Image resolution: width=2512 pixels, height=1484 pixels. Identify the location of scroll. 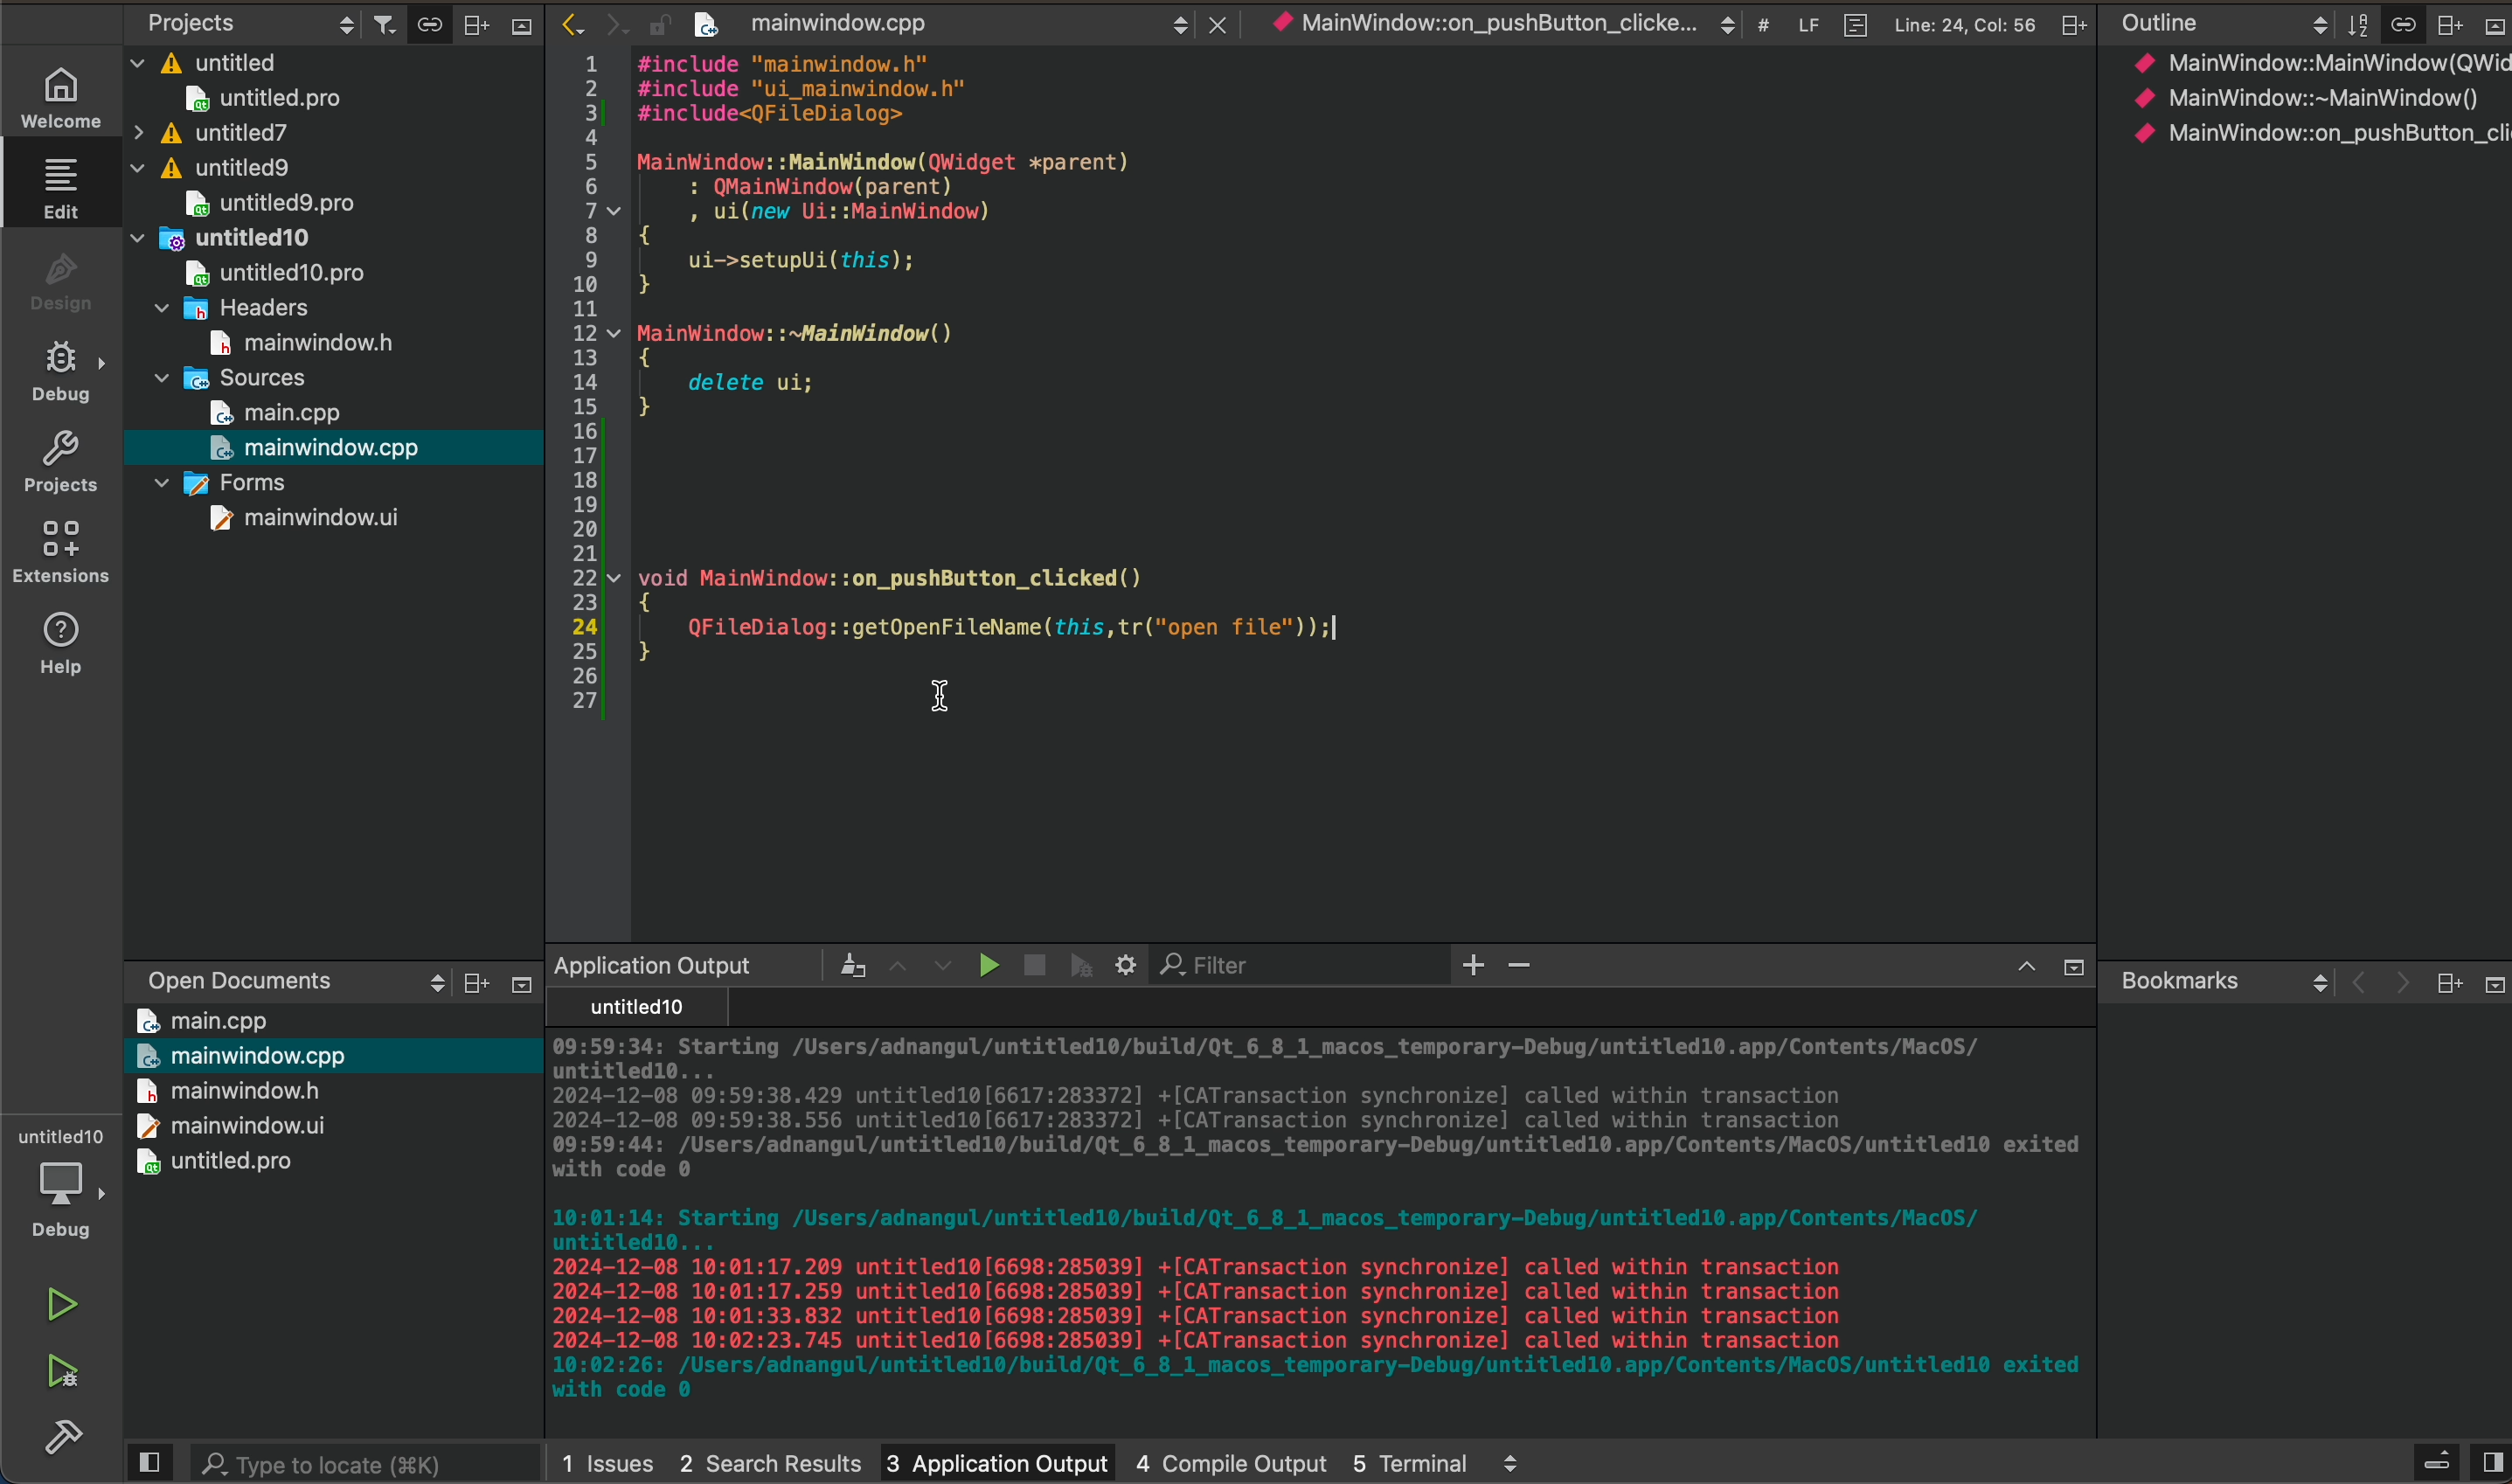
(336, 21).